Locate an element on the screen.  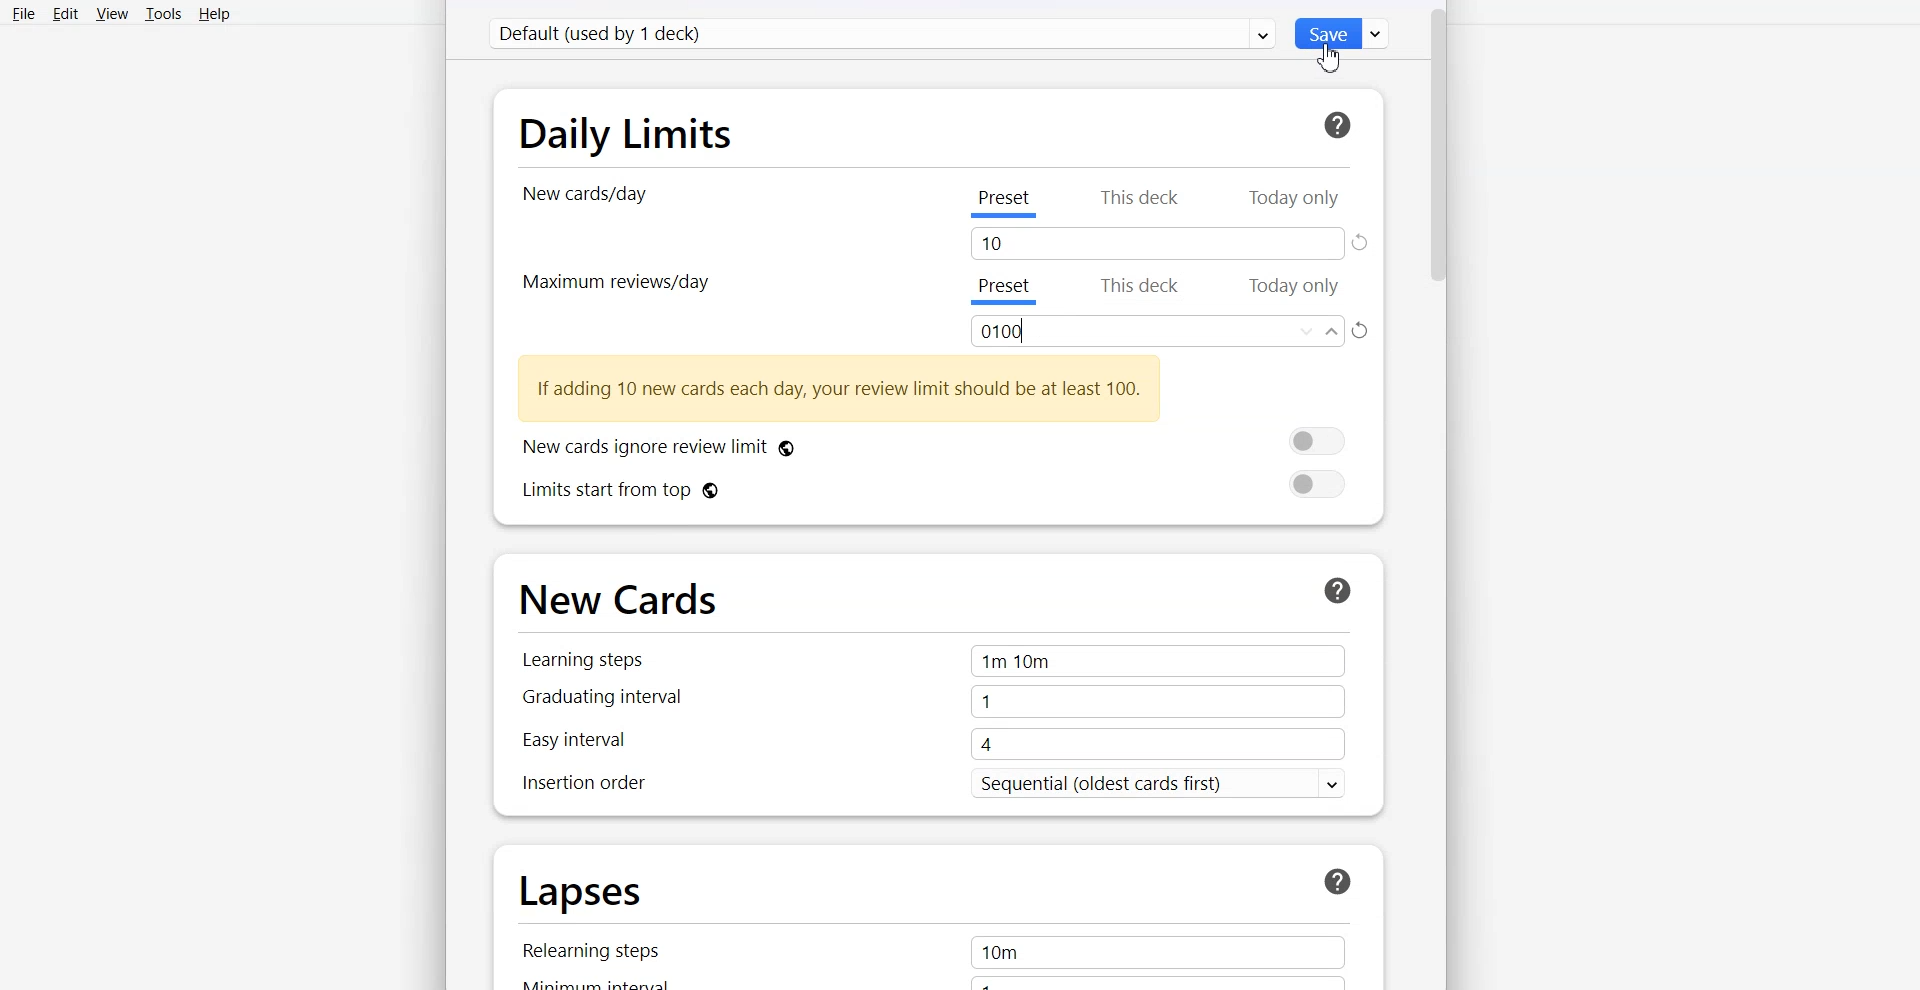
Daily Limits is located at coordinates (630, 133).